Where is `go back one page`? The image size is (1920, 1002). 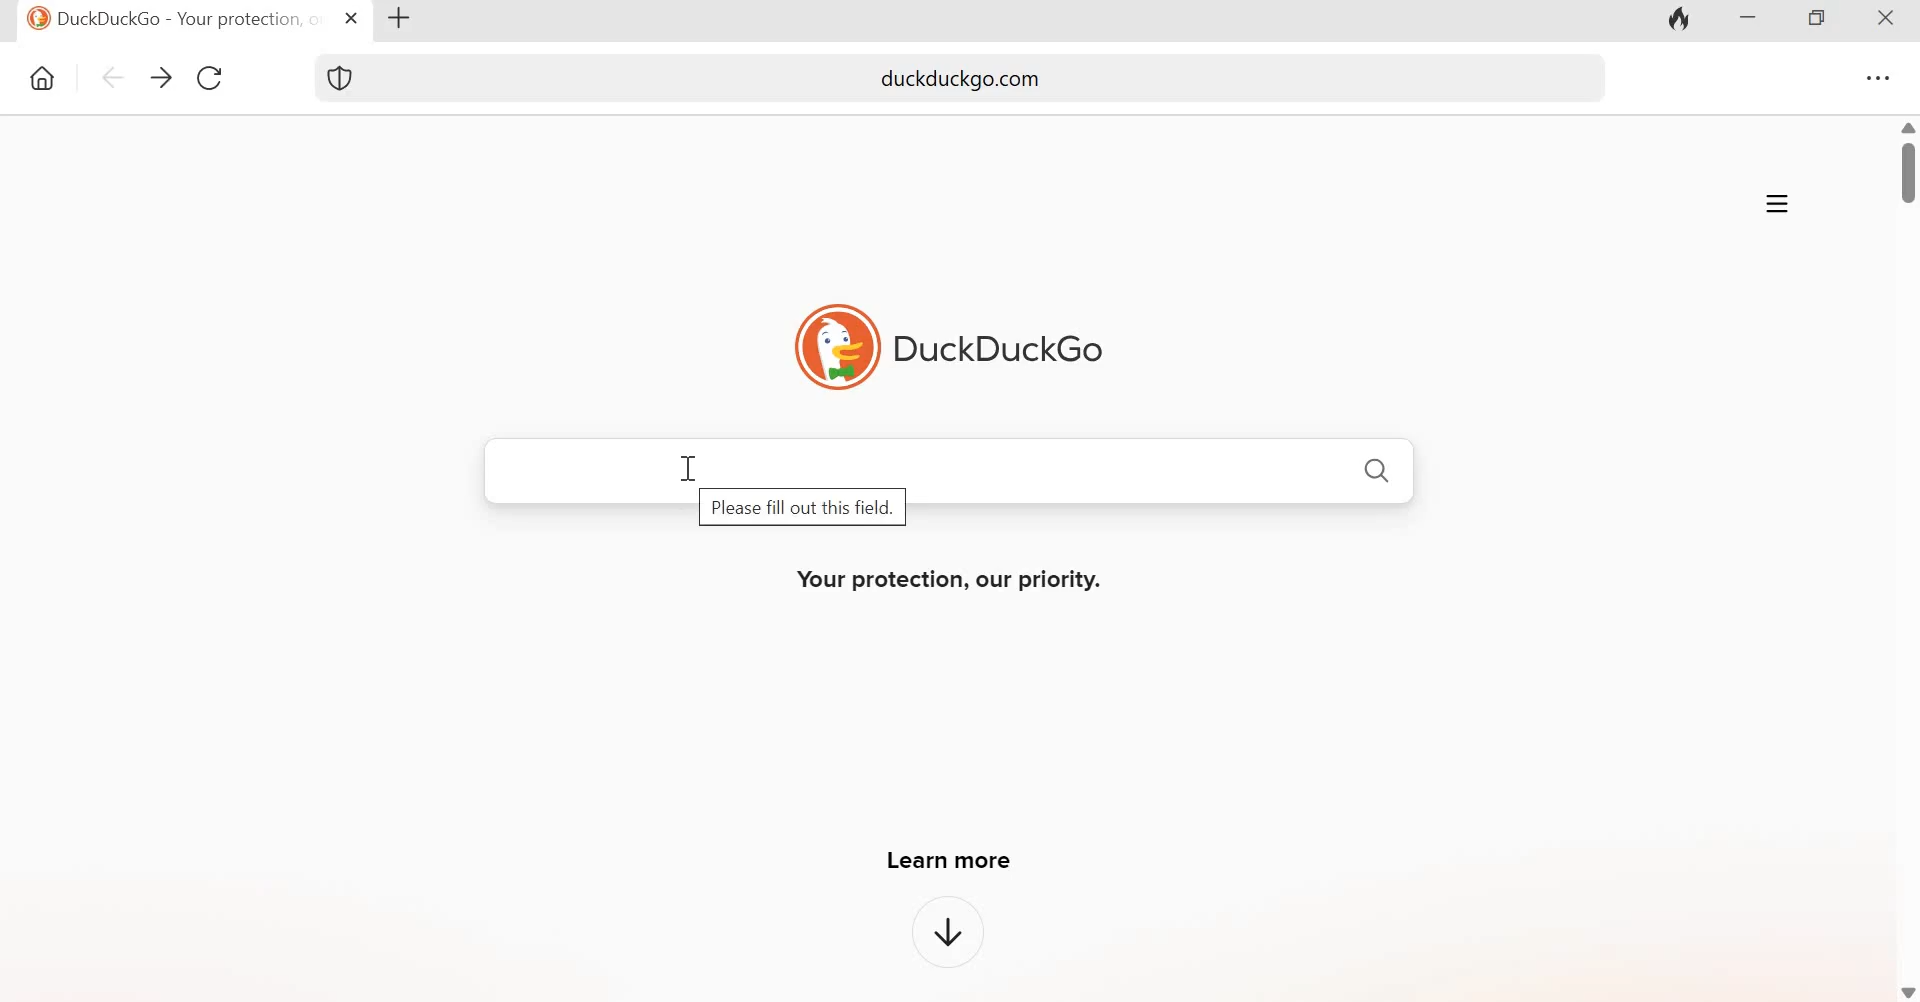 go back one page is located at coordinates (110, 78).